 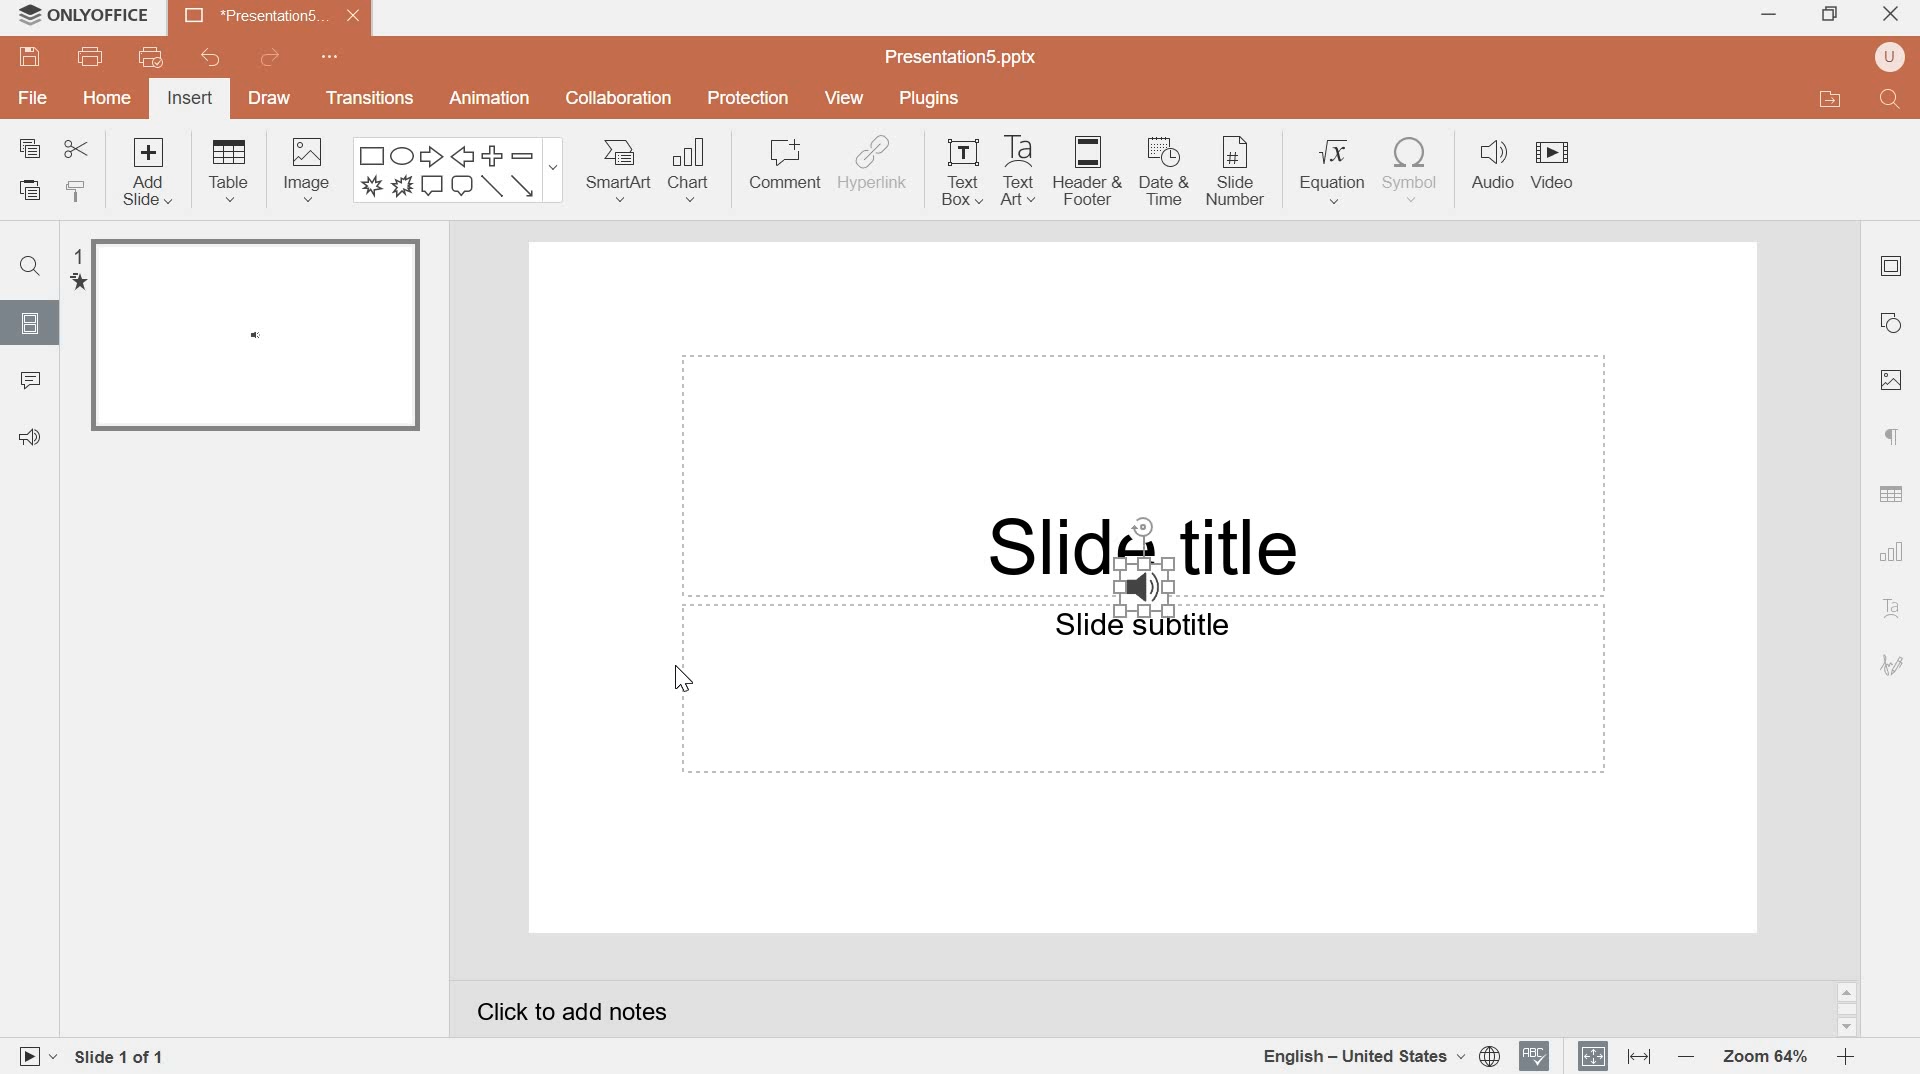 I want to click on Save, so click(x=28, y=58).